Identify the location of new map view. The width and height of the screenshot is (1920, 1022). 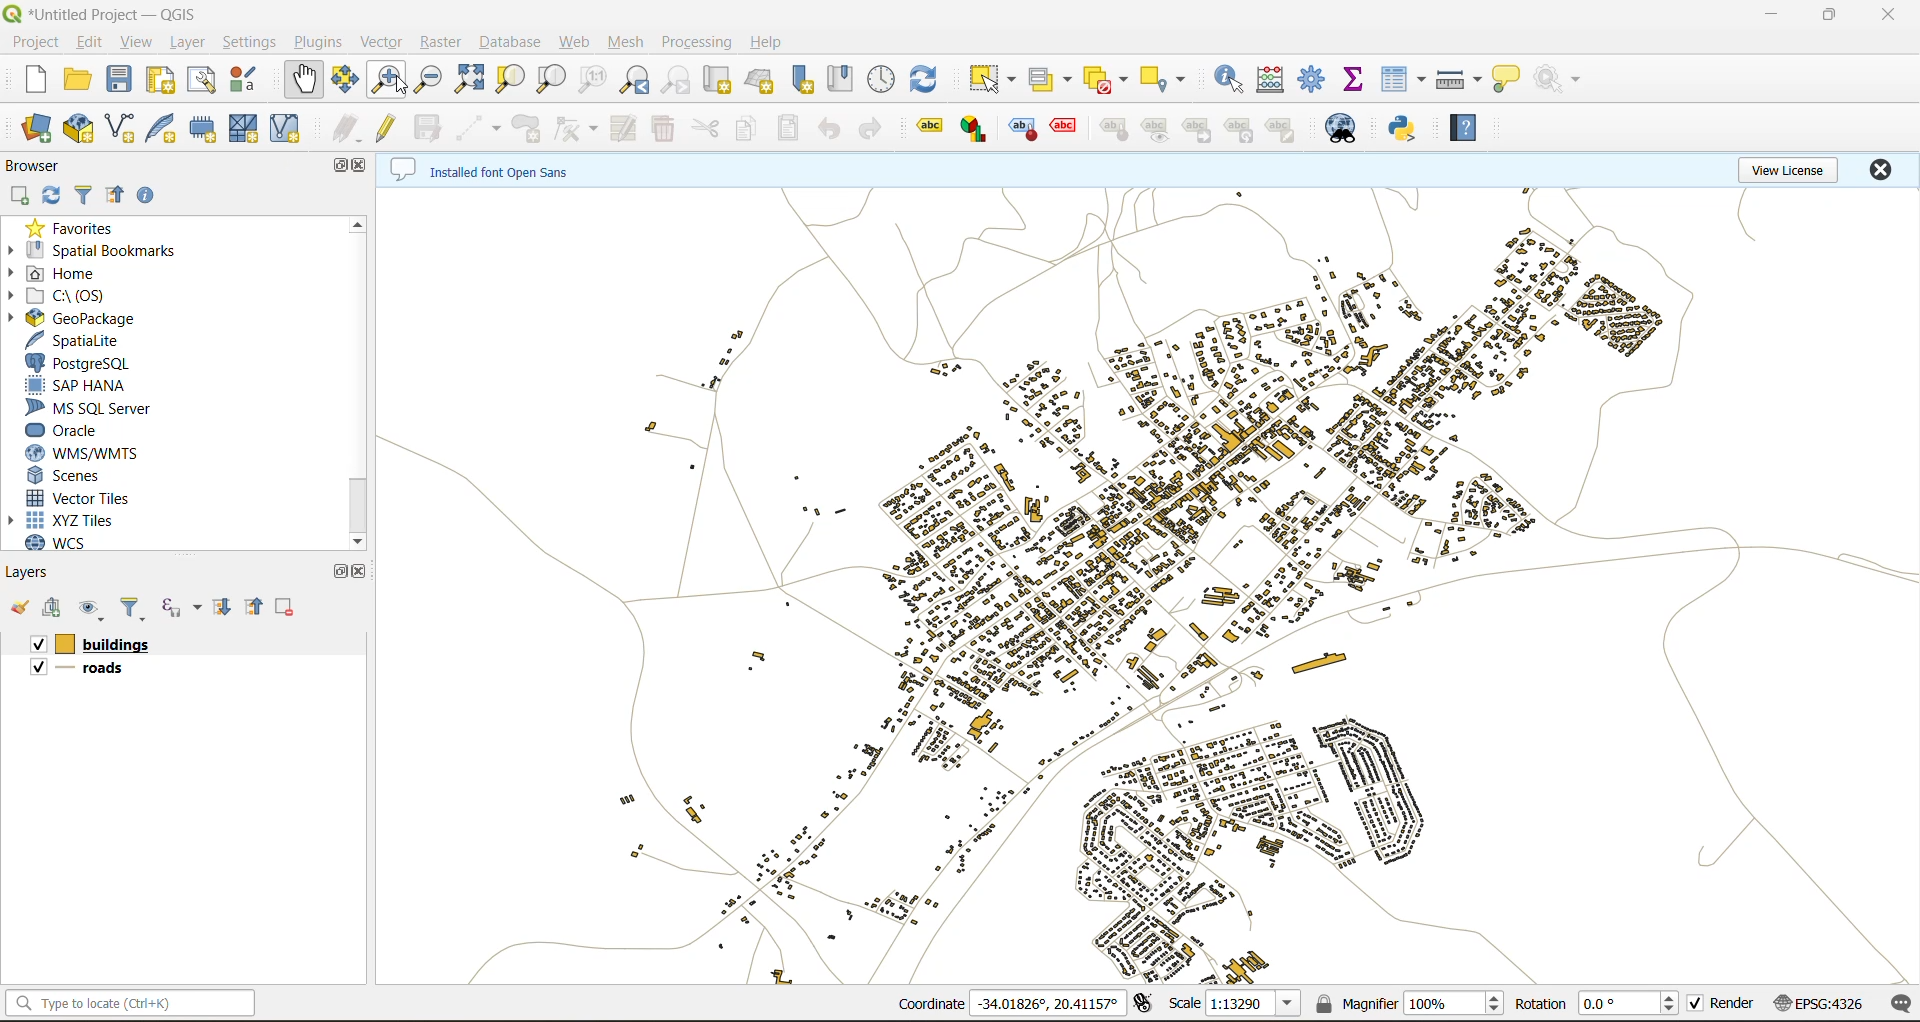
(721, 80).